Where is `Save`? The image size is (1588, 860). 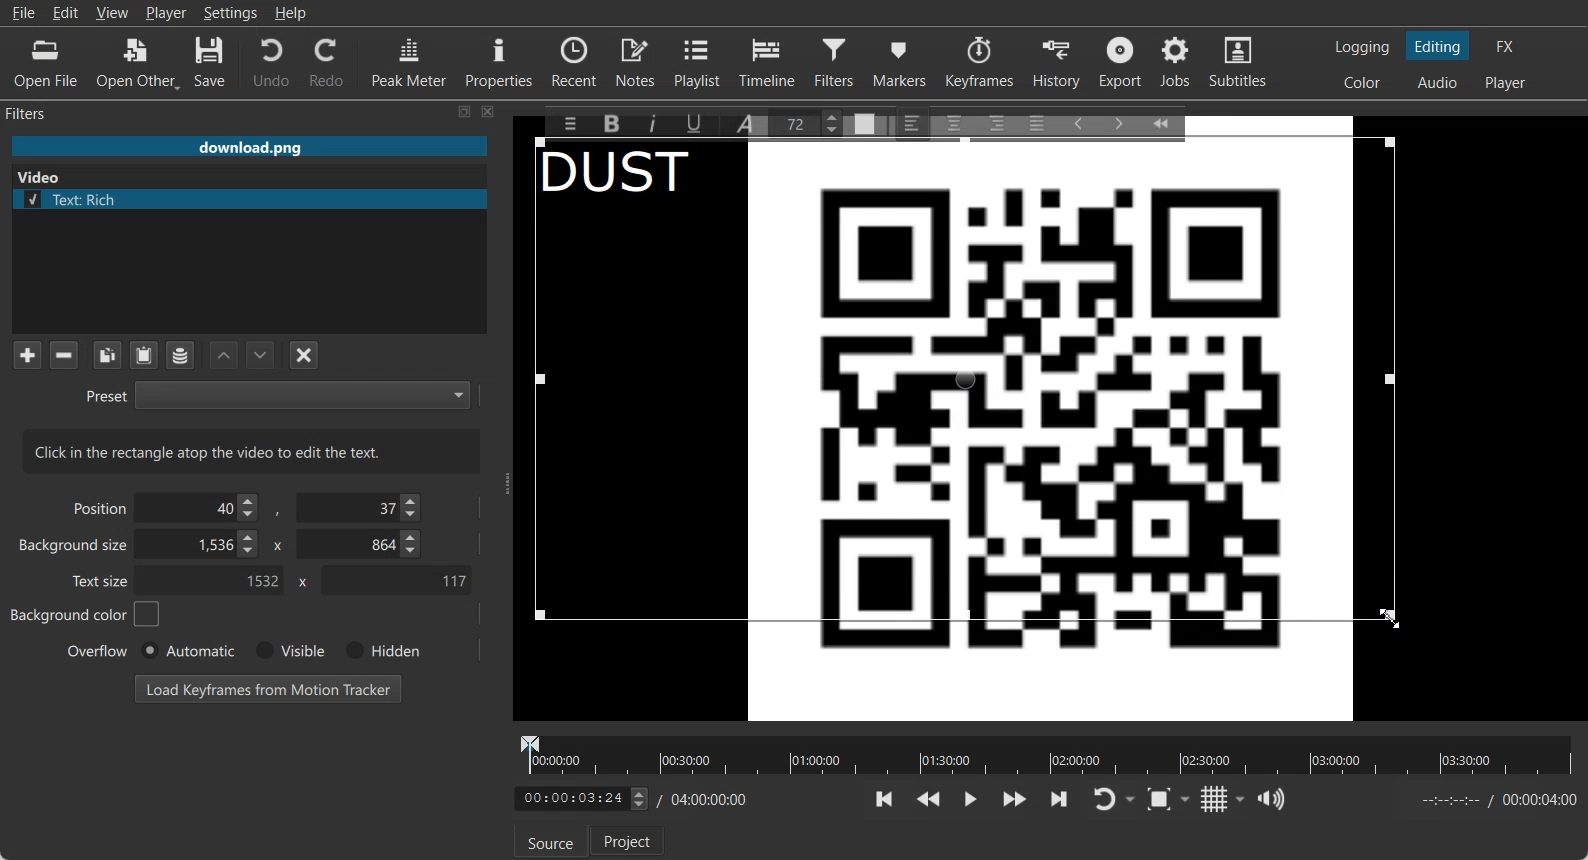
Save is located at coordinates (210, 63).